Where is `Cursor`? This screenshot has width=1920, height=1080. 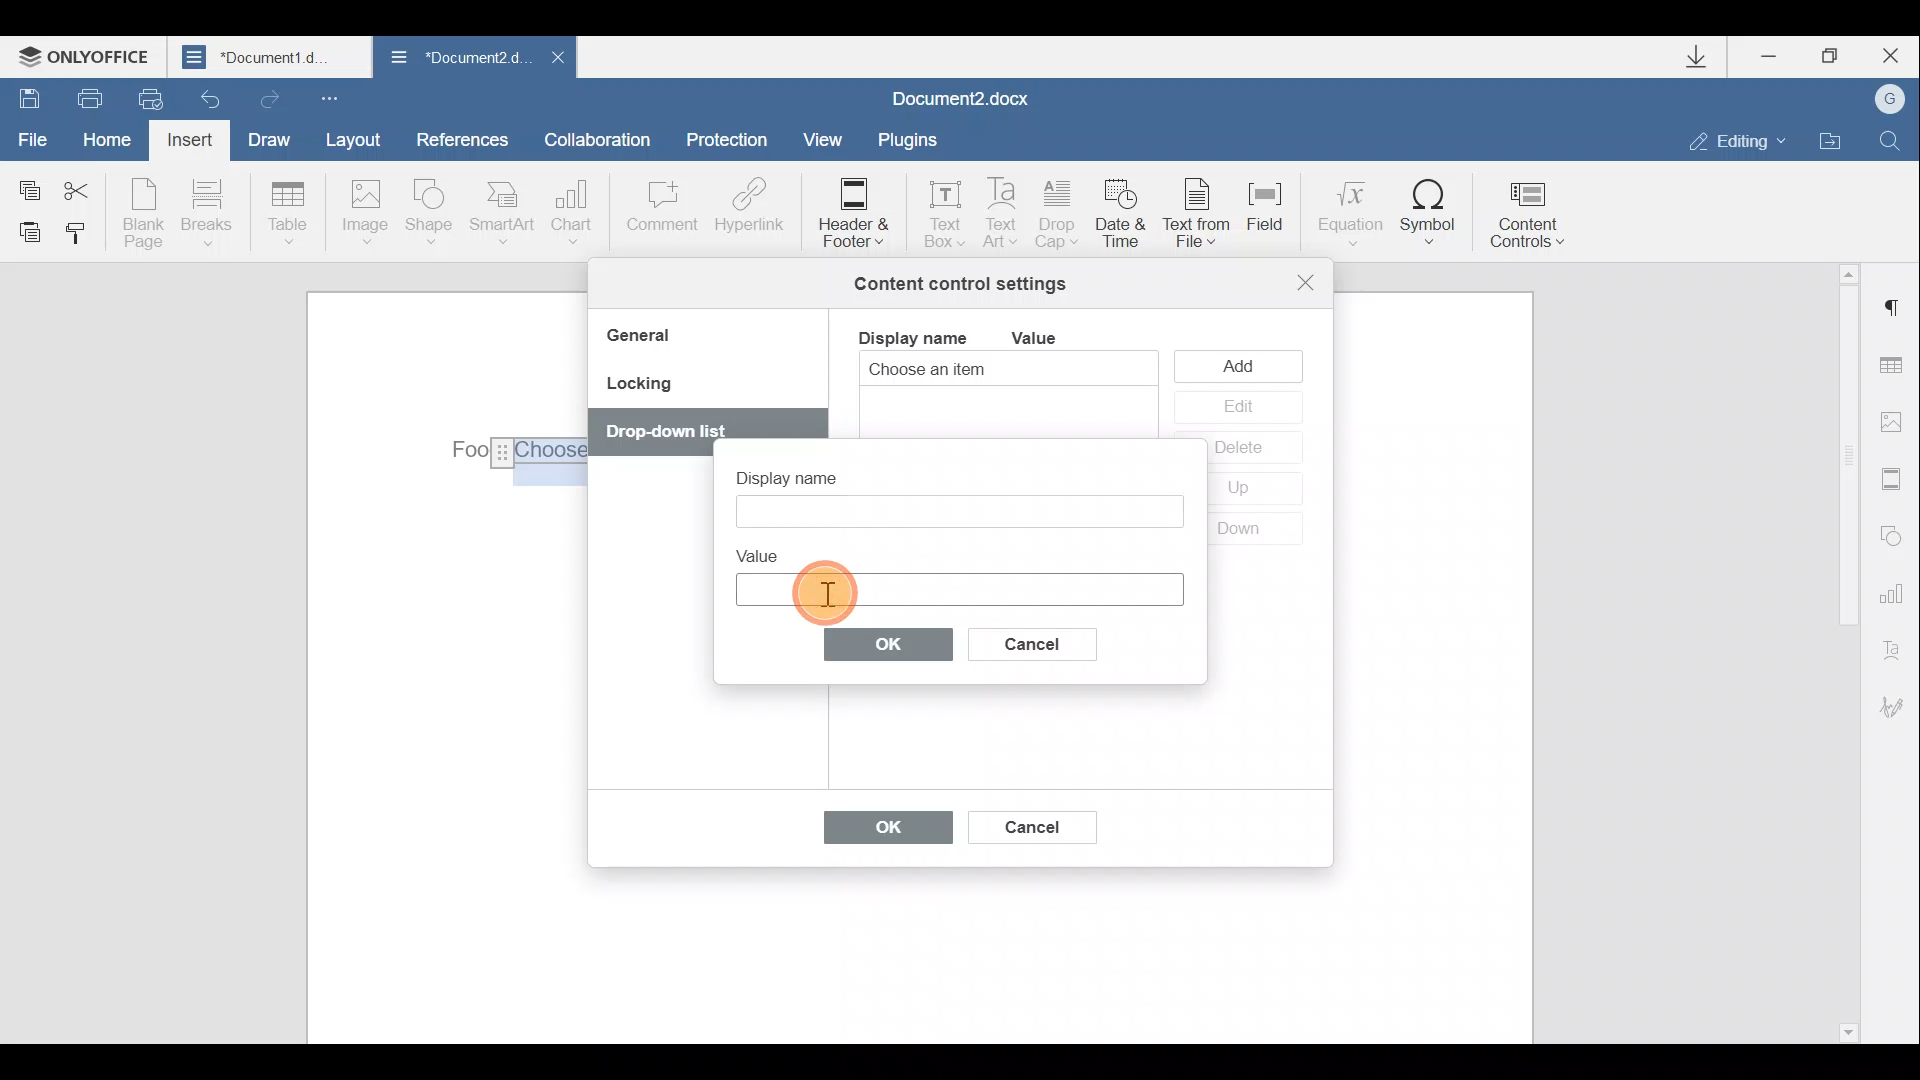
Cursor is located at coordinates (823, 586).